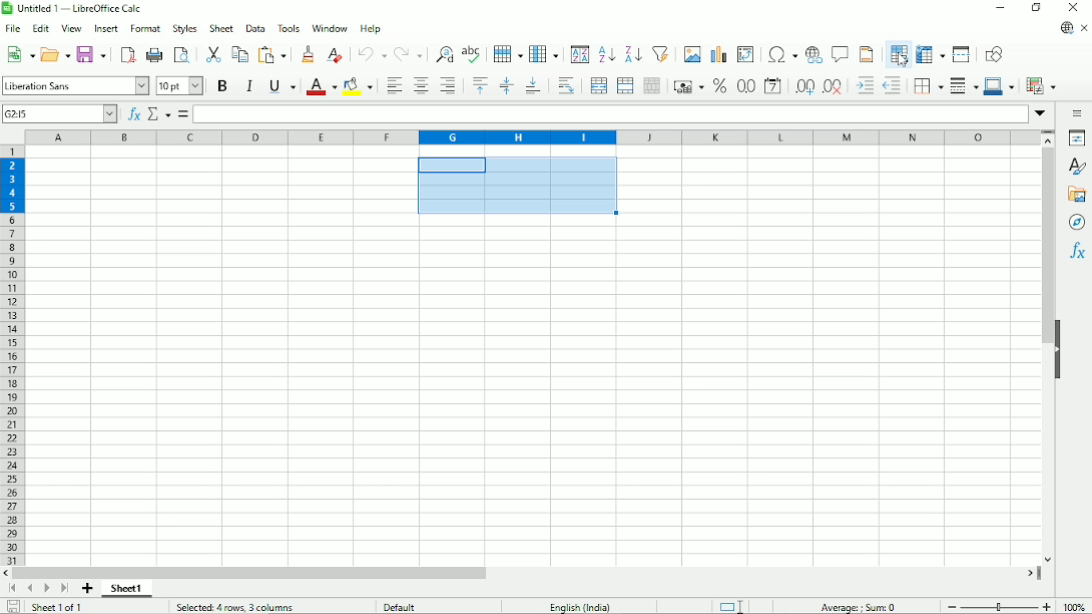  What do you see at coordinates (688, 86) in the screenshot?
I see `Format as currency` at bounding box center [688, 86].